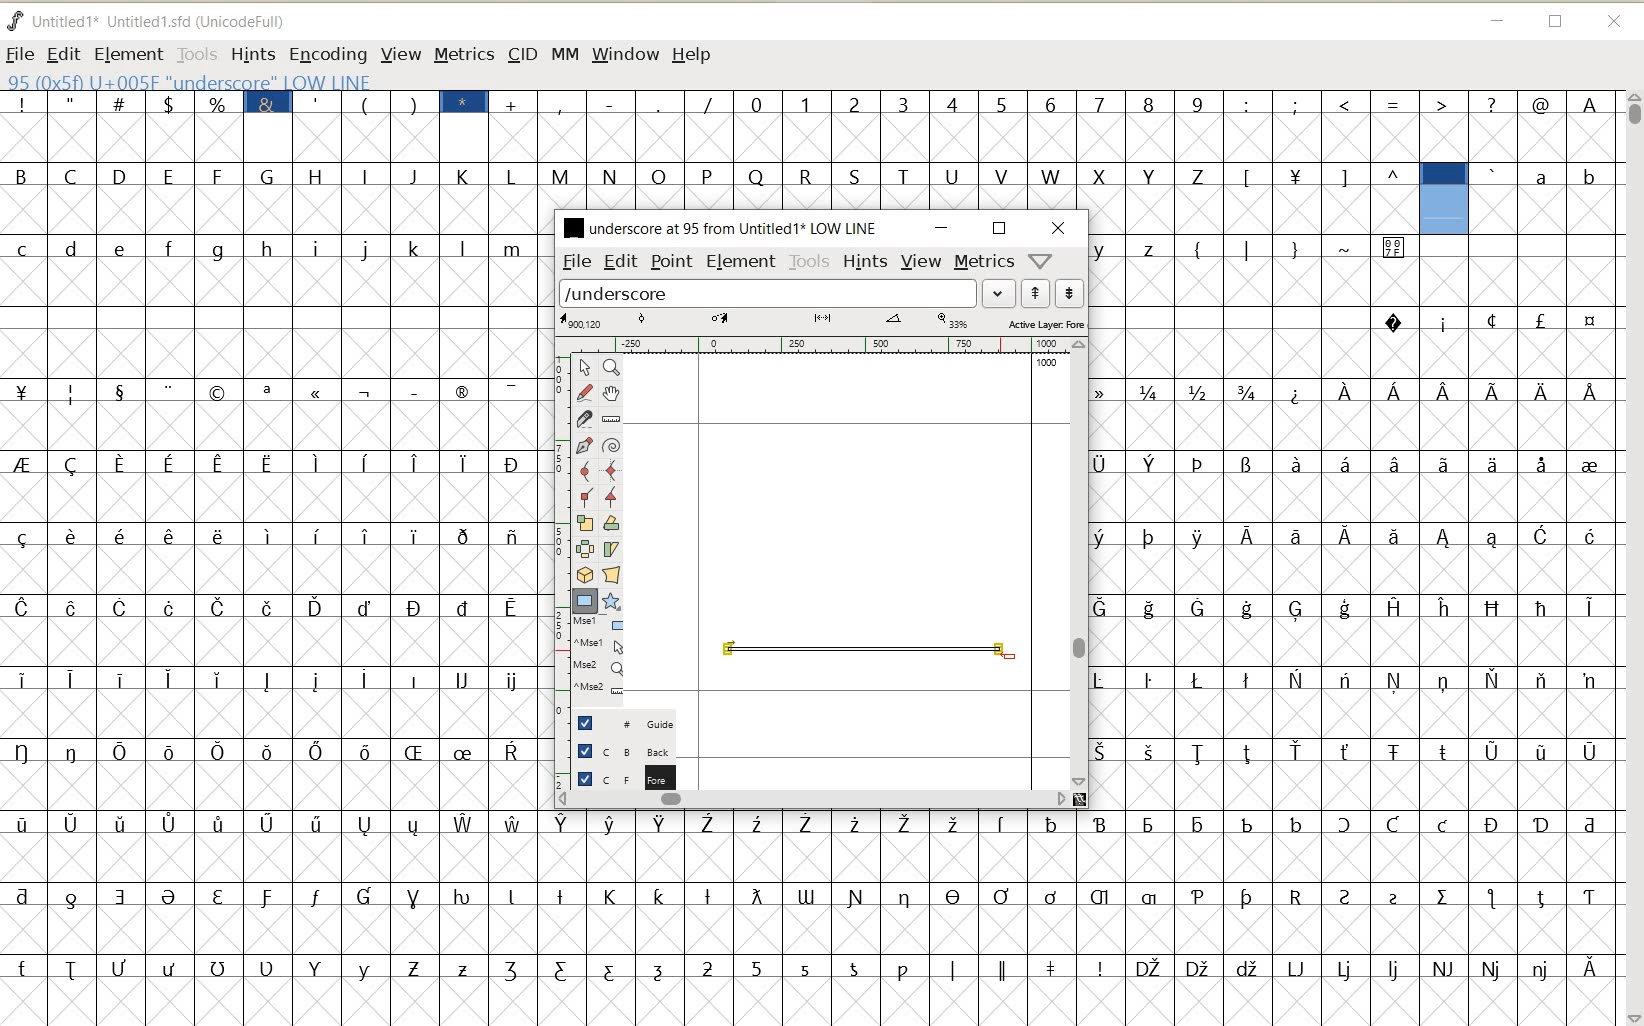  Describe the element at coordinates (599, 657) in the screenshot. I see `cursor events on the opened outline window` at that location.